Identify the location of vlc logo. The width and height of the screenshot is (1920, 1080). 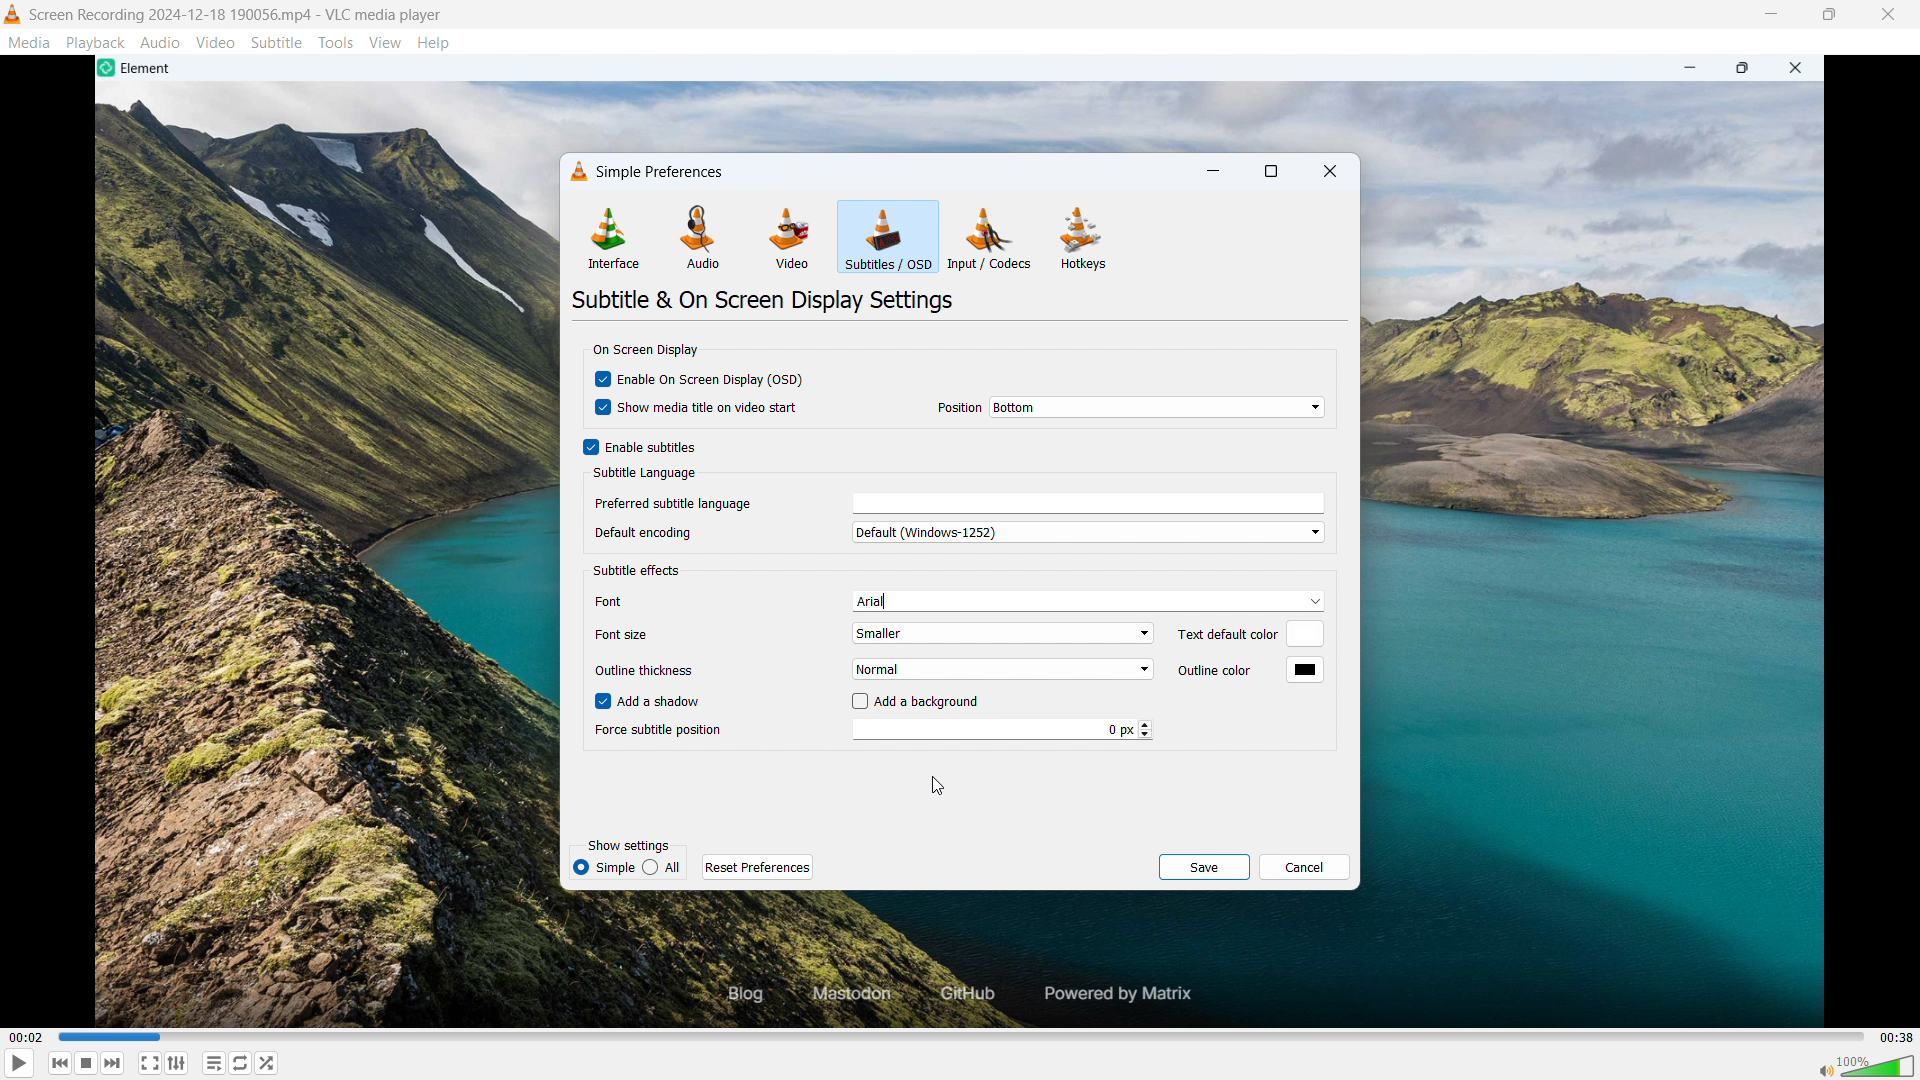
(580, 171).